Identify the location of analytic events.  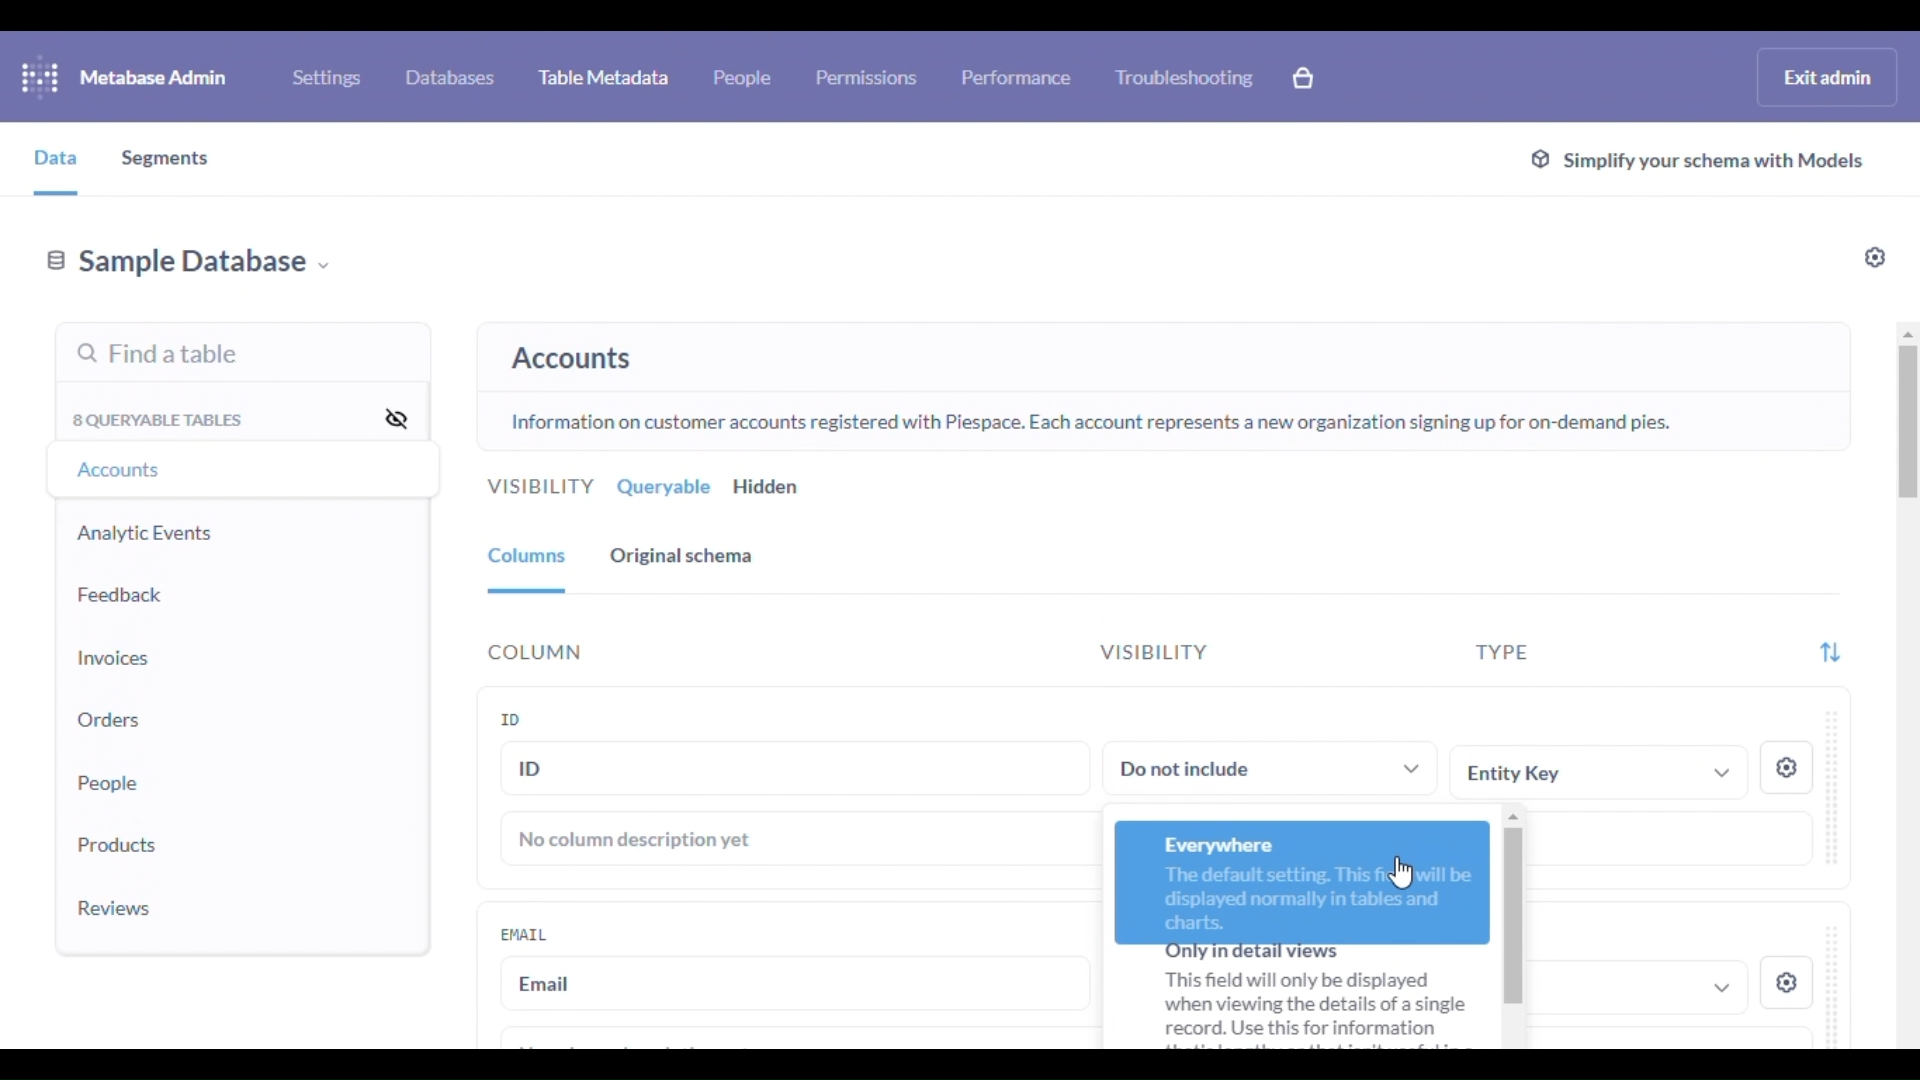
(145, 533).